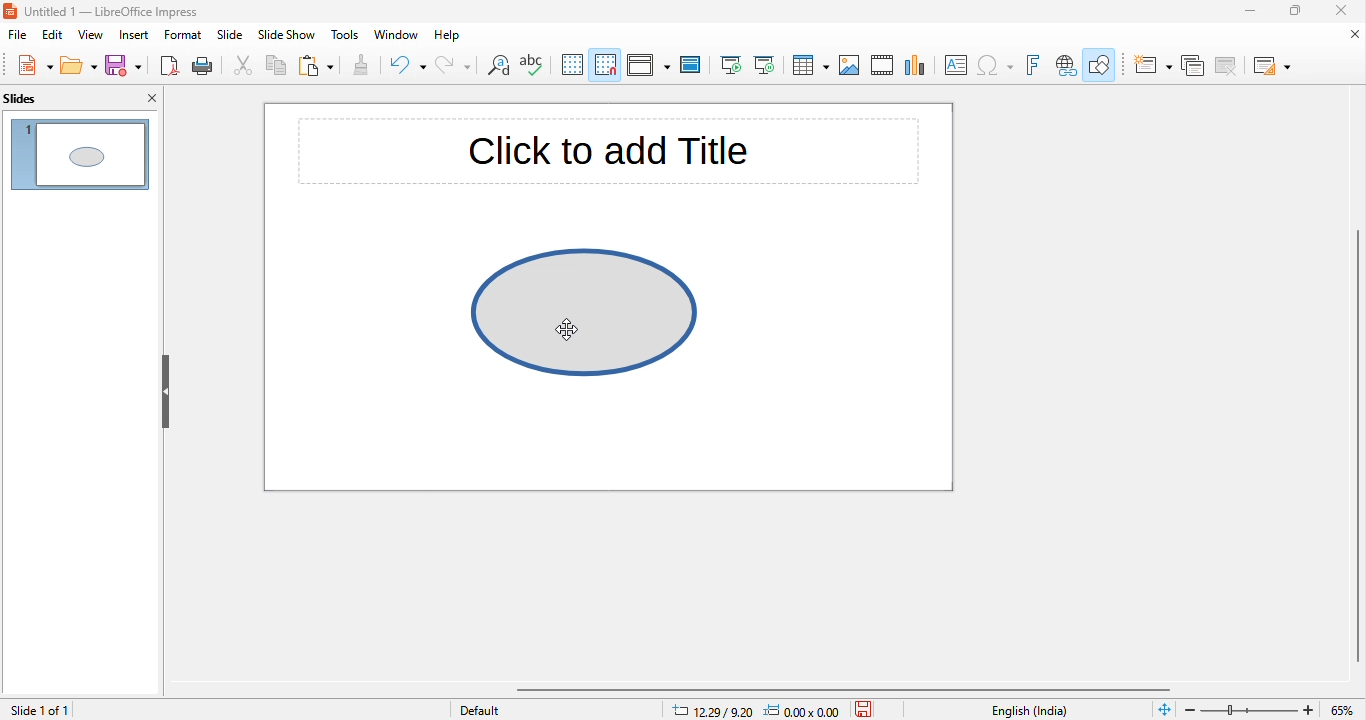 The width and height of the screenshot is (1366, 720). Describe the element at coordinates (135, 35) in the screenshot. I see `insert ` at that location.